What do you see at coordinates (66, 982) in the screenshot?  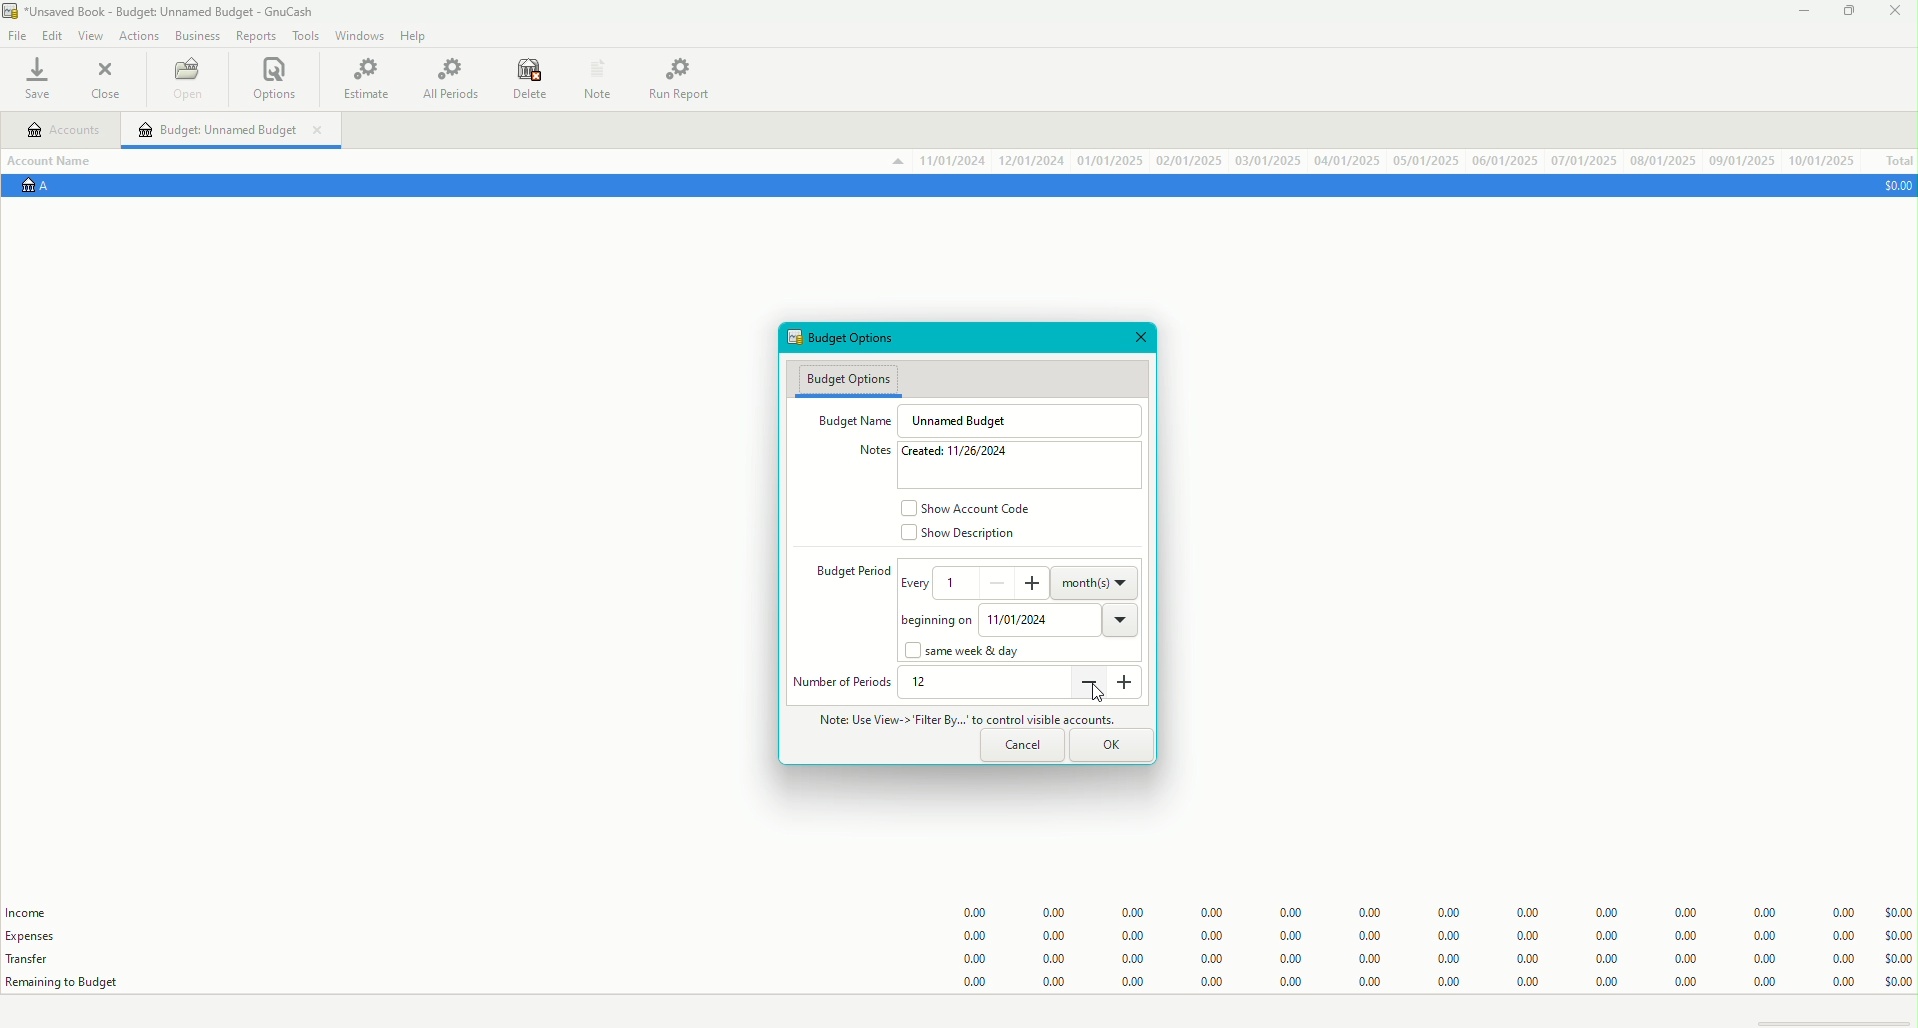 I see `Remaining to Budget` at bounding box center [66, 982].